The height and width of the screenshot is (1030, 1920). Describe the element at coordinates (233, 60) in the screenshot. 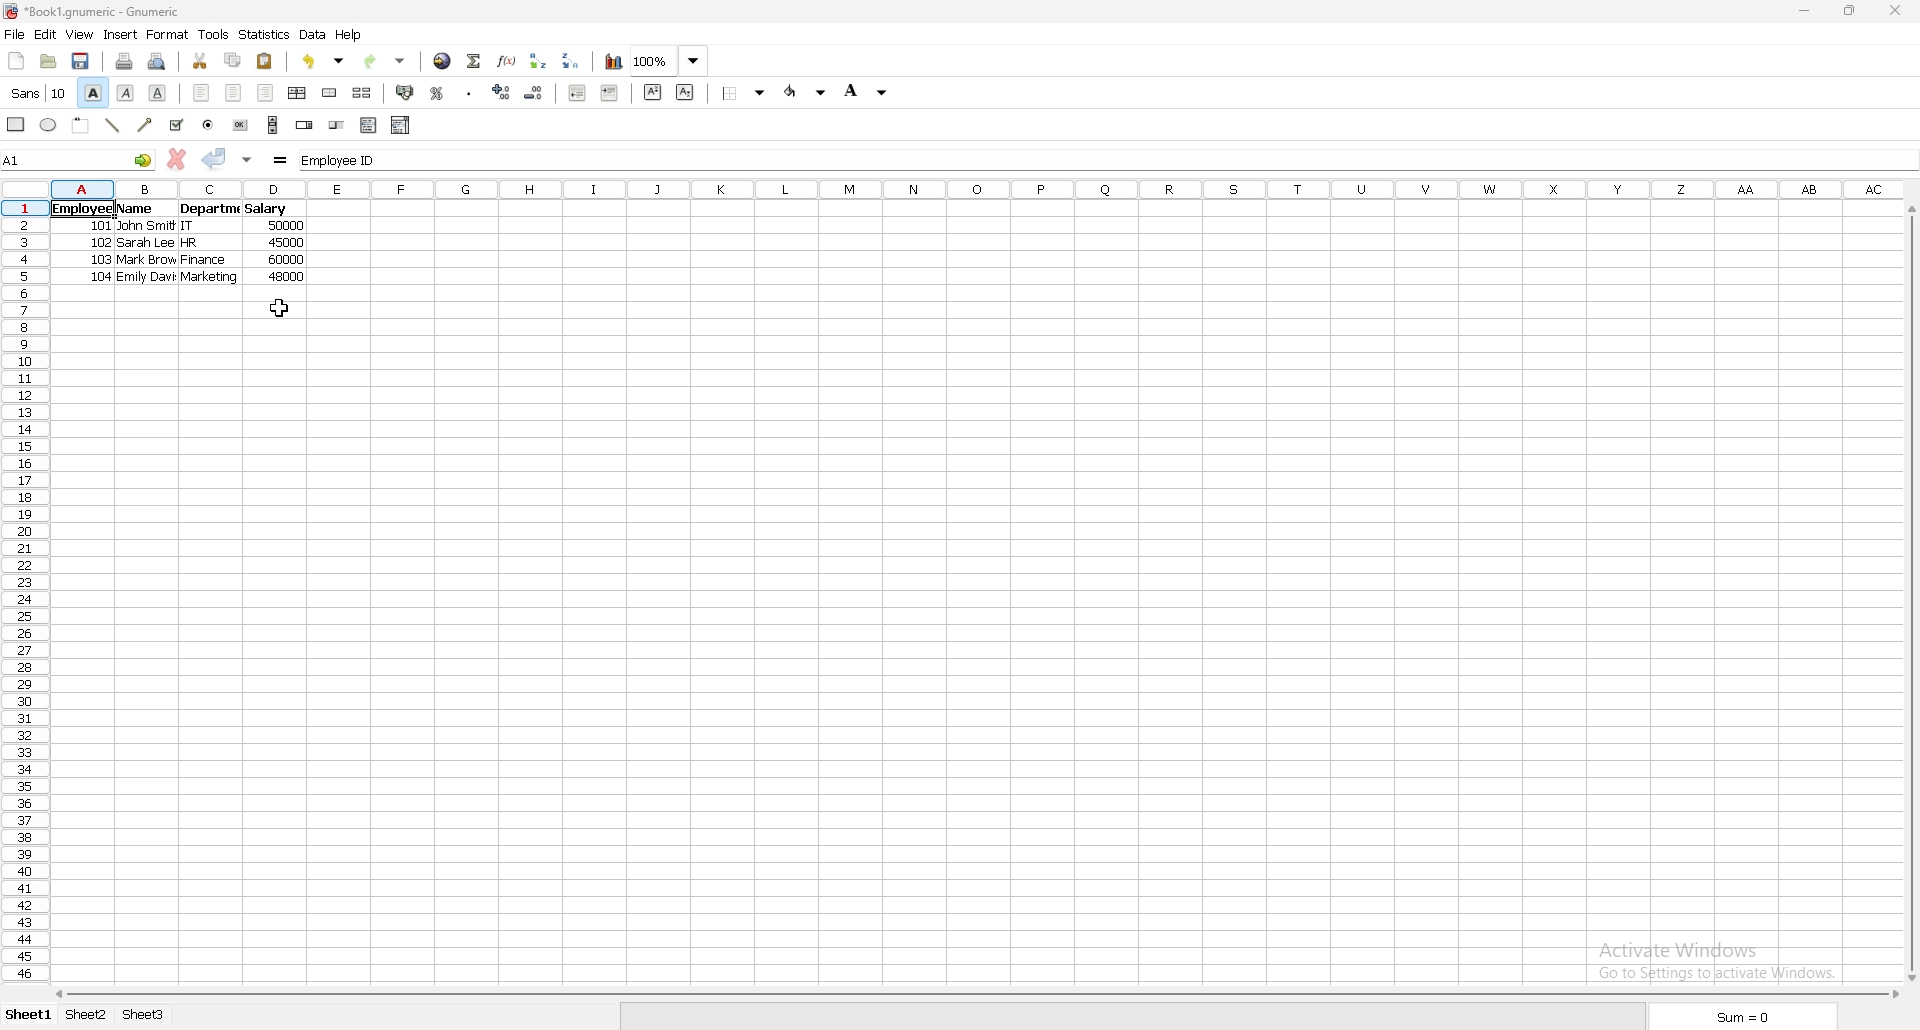

I see `copy` at that location.